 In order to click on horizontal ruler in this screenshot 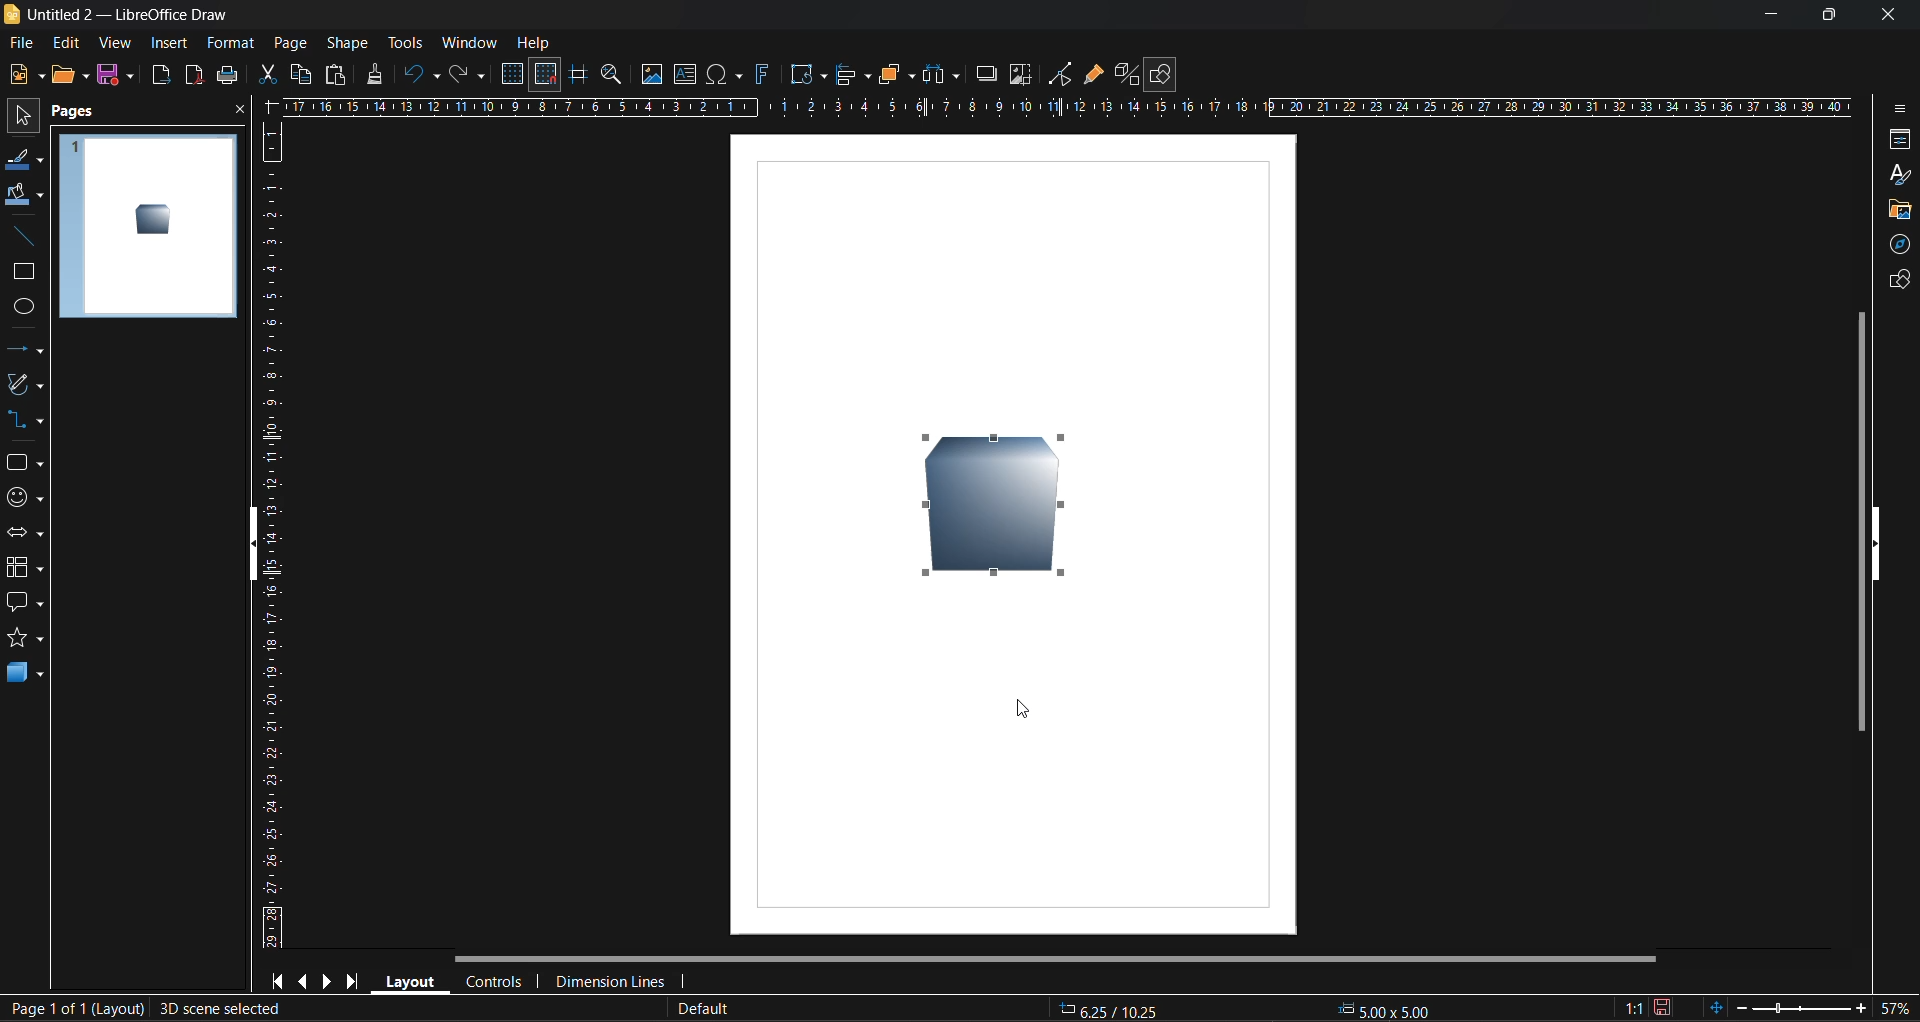, I will do `click(1071, 110)`.